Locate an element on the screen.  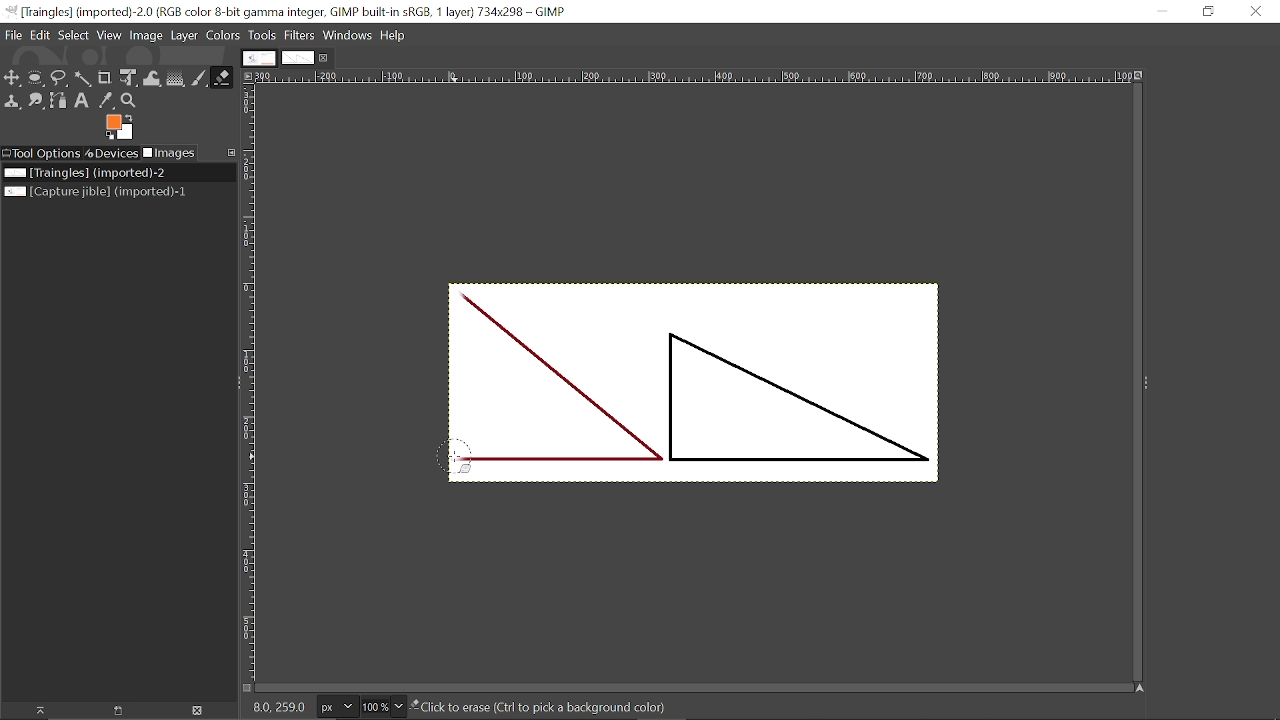
Crop tool is located at coordinates (103, 78).